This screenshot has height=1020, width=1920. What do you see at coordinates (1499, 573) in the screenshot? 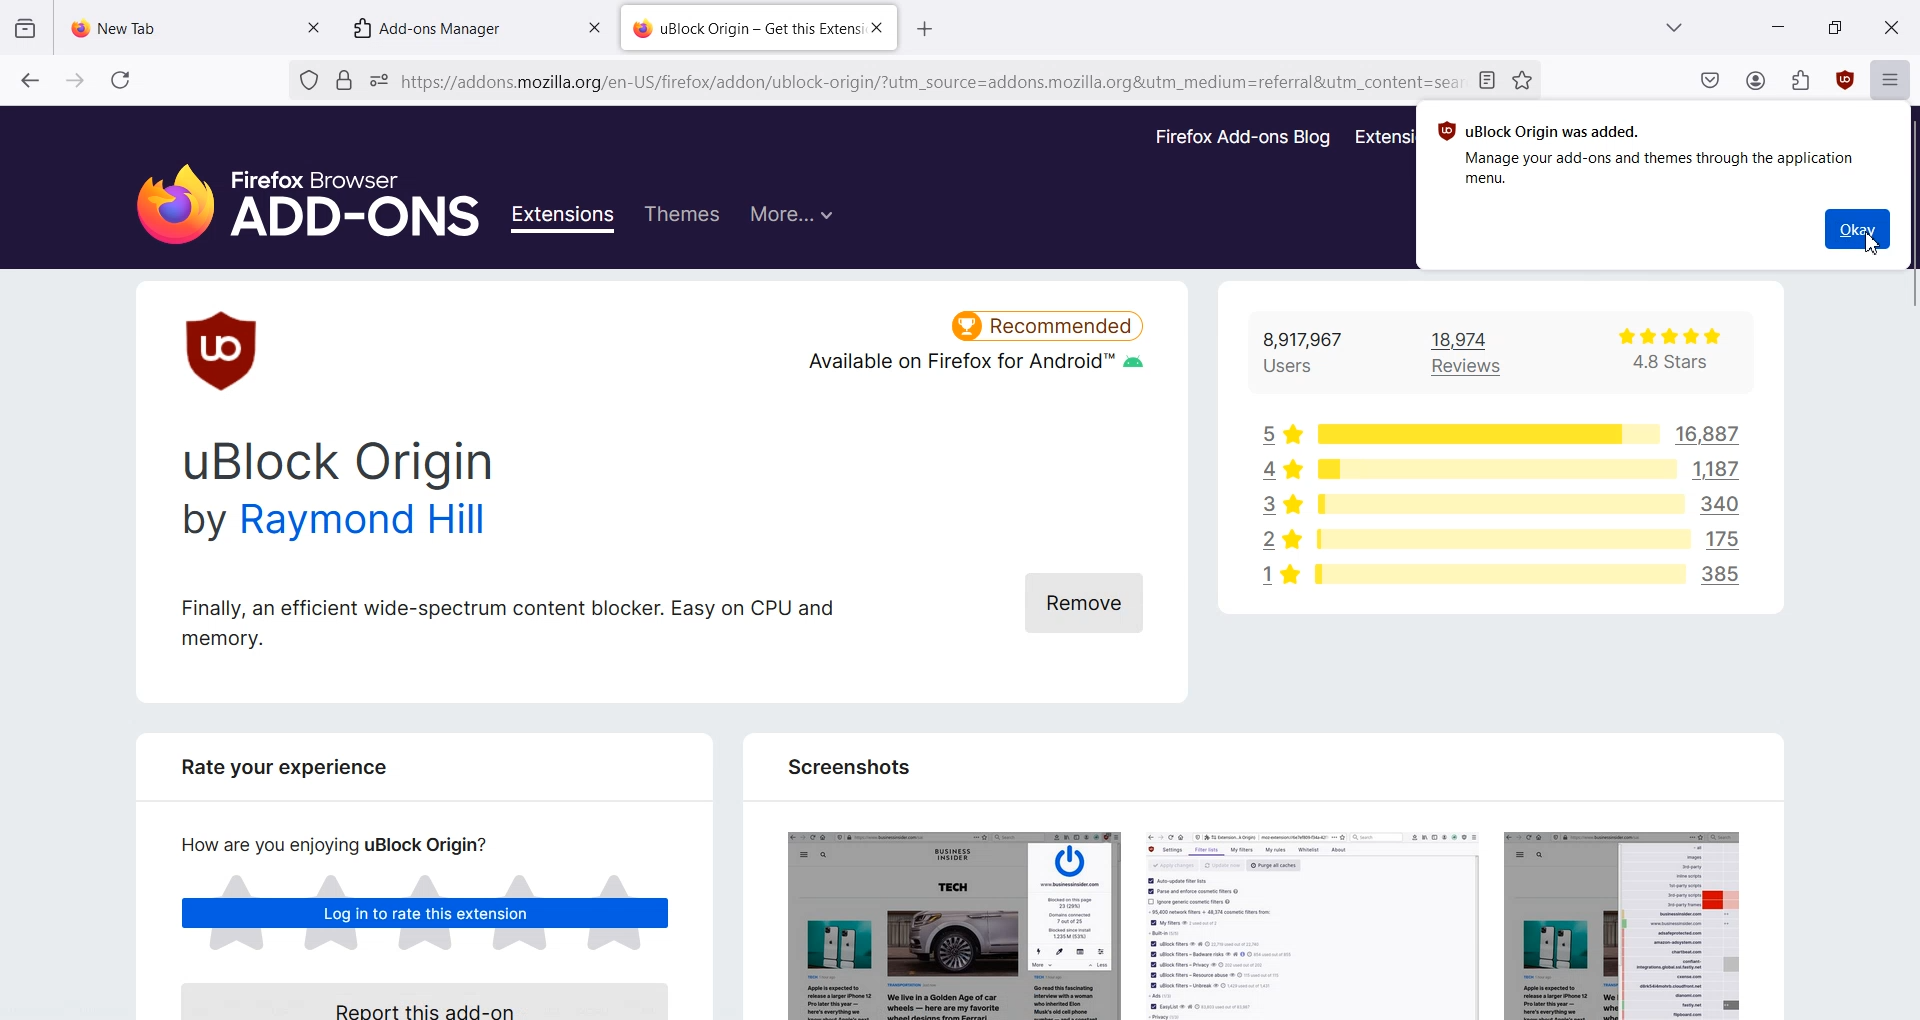
I see `rating bar` at bounding box center [1499, 573].